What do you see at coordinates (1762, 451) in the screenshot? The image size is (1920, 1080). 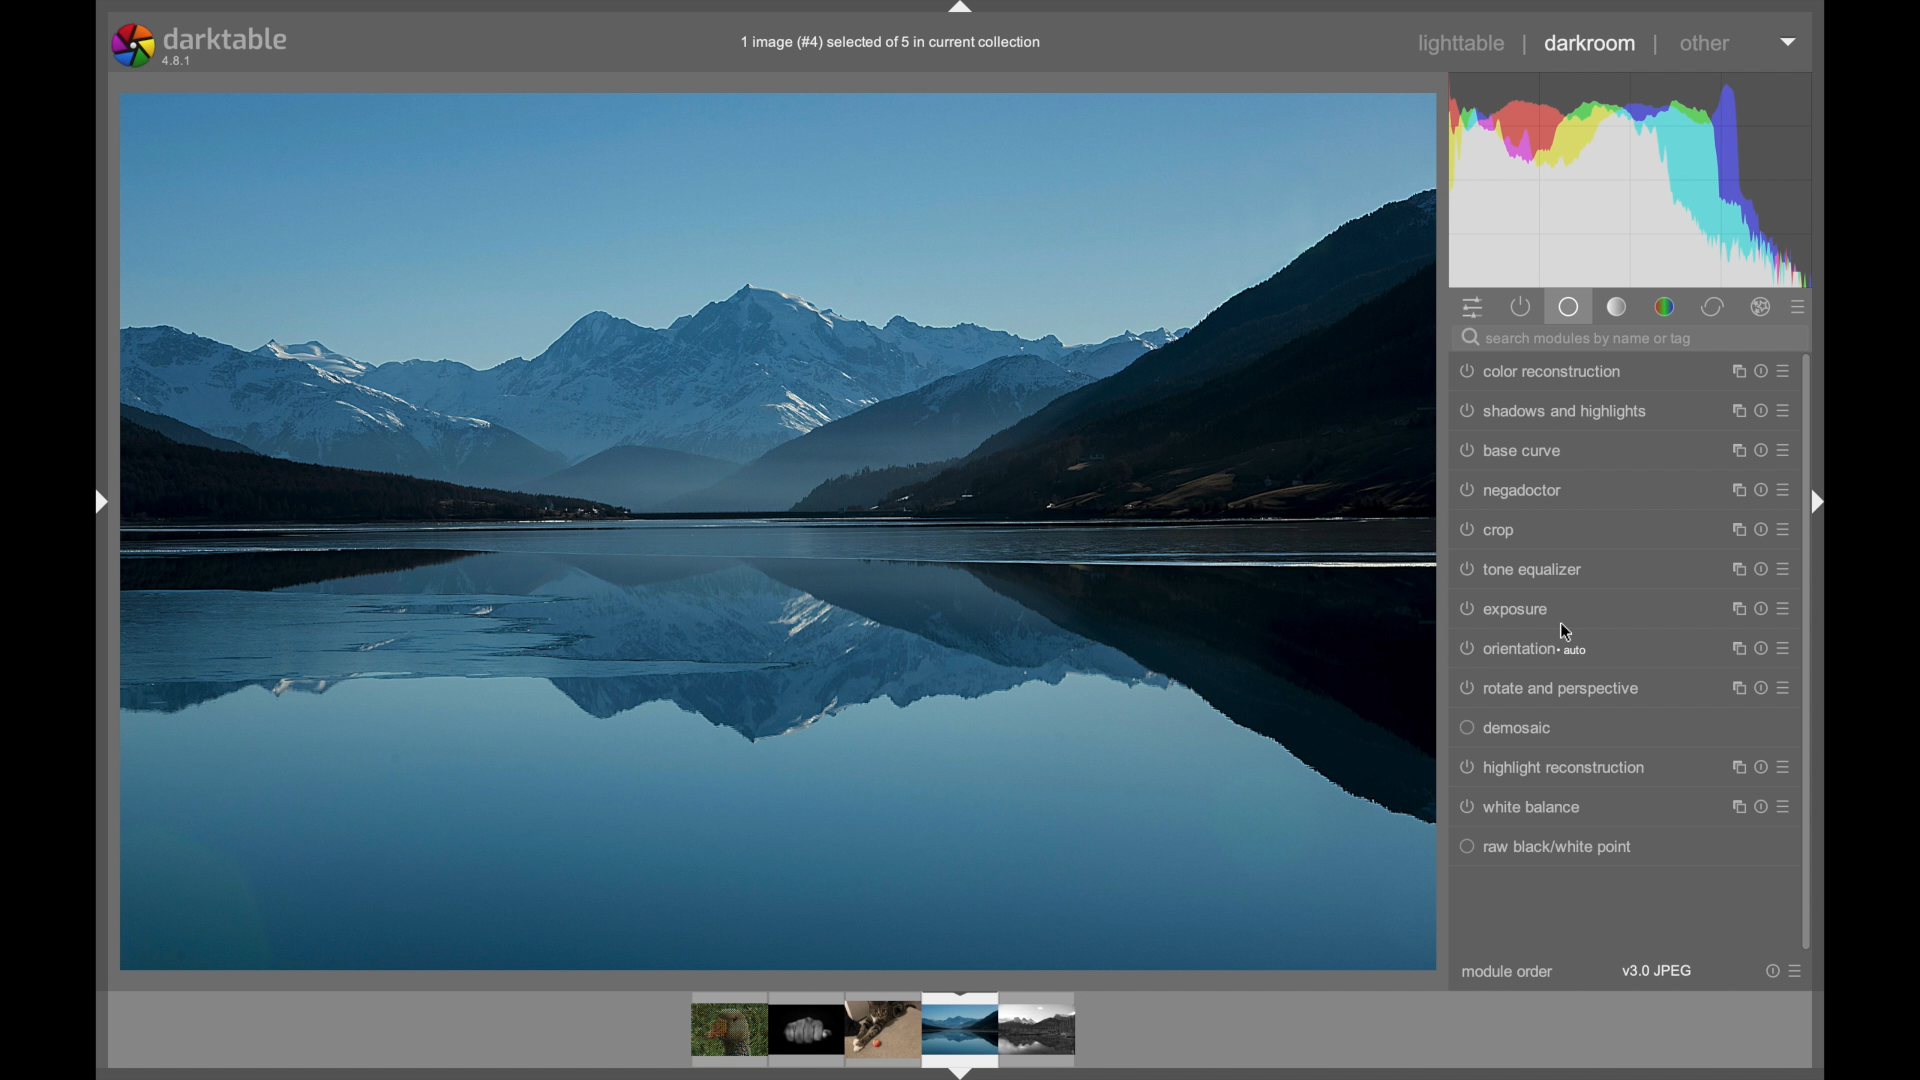 I see `more options` at bounding box center [1762, 451].